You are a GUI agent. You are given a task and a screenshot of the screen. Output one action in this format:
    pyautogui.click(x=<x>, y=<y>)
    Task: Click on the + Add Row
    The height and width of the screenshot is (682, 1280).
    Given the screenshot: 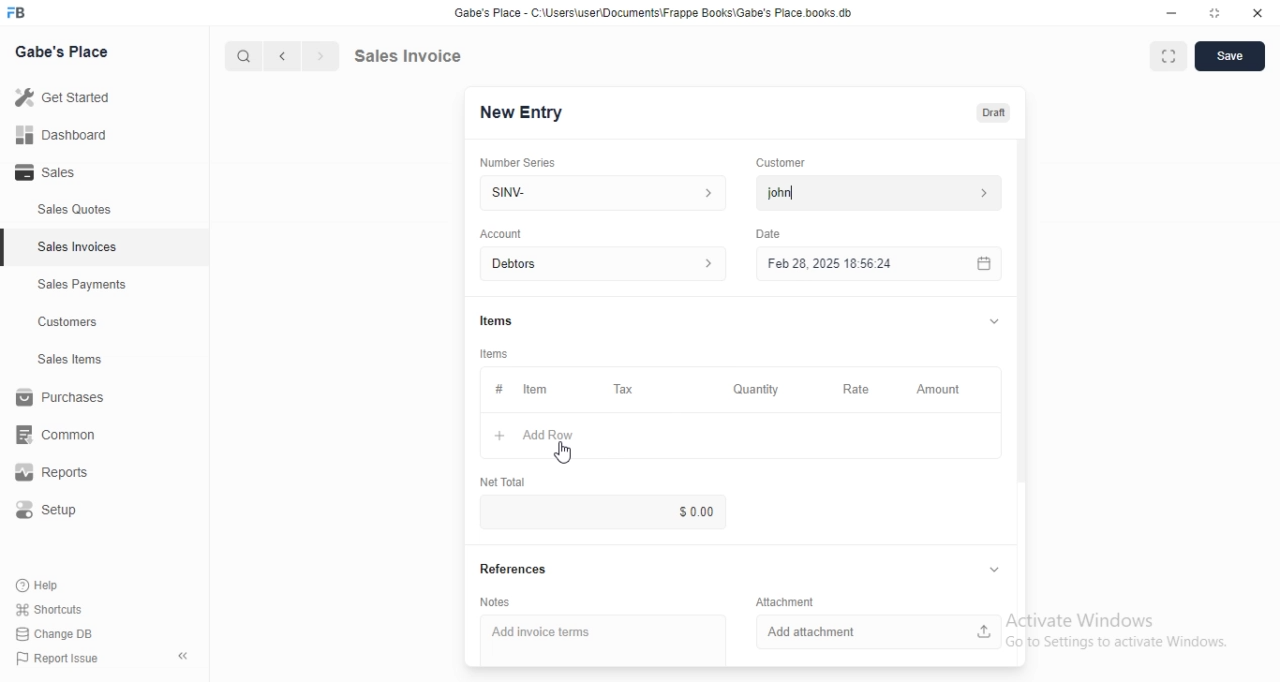 What is the action you would take?
    pyautogui.click(x=557, y=436)
    